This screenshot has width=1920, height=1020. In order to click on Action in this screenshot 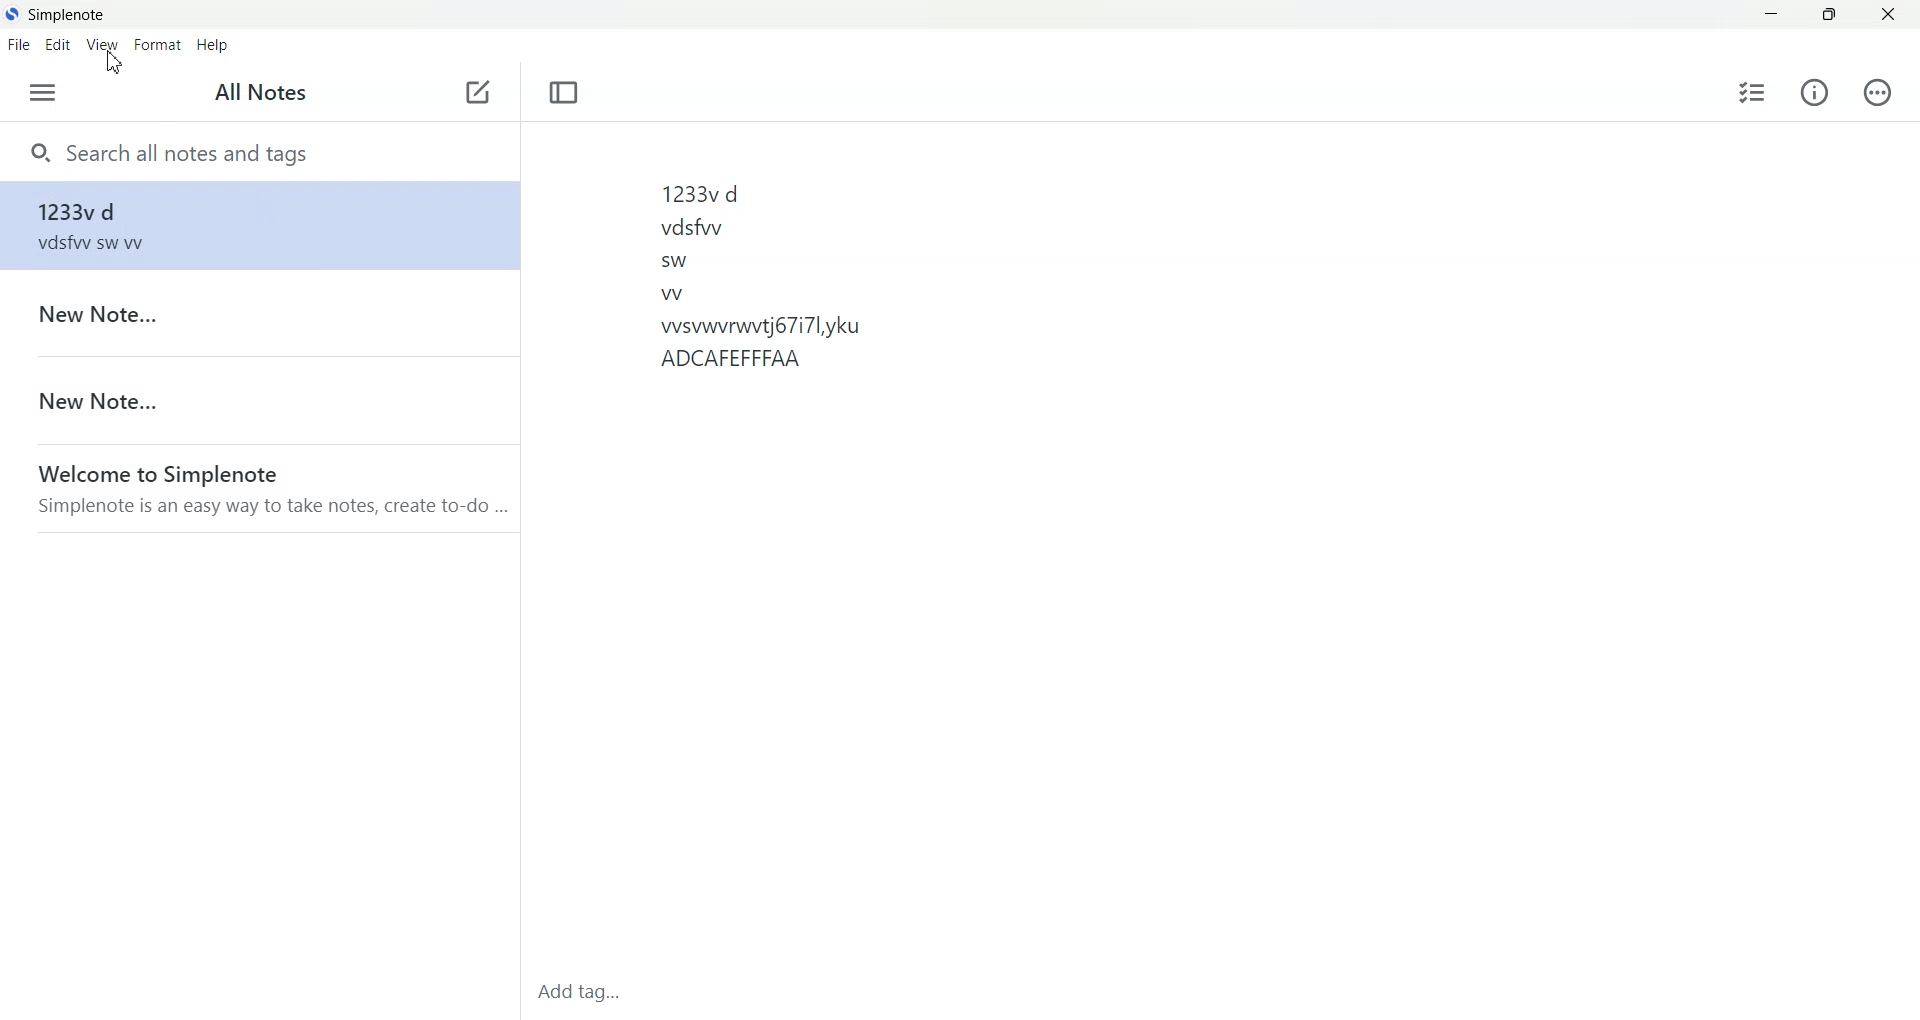, I will do `click(1878, 91)`.